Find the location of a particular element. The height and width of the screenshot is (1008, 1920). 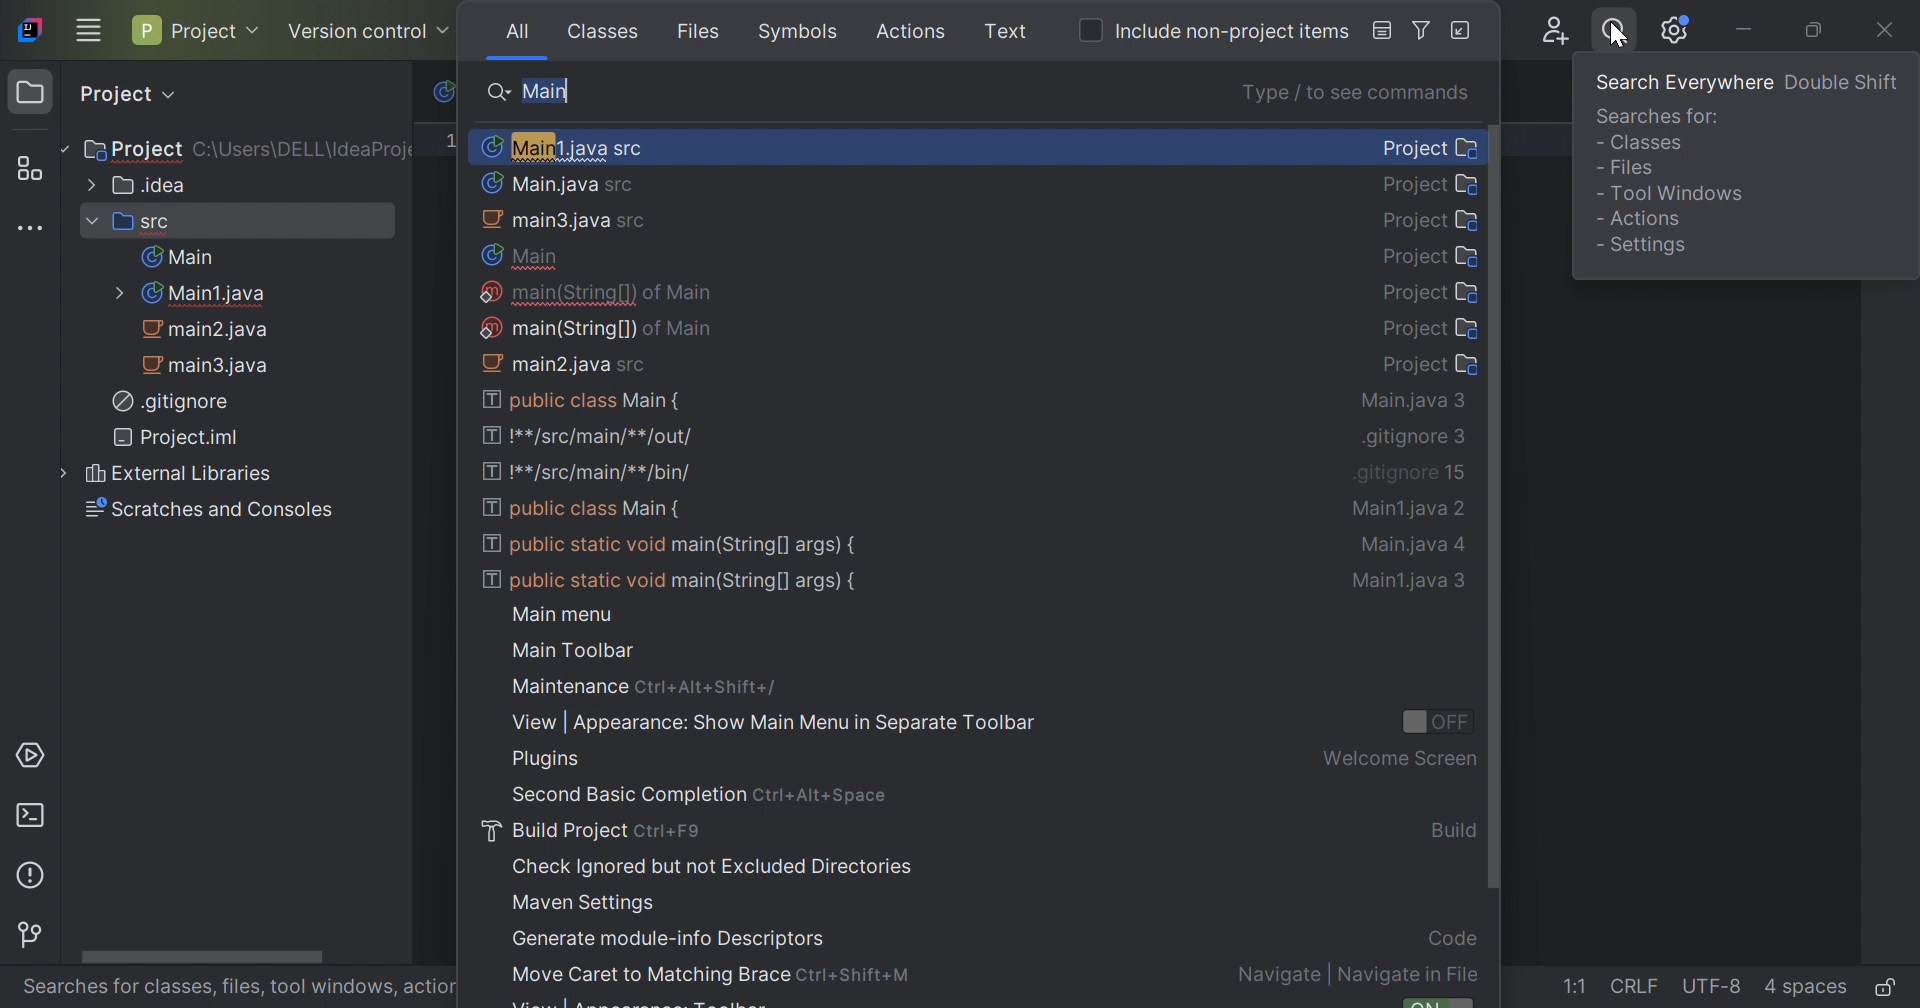

C\:Users\DELL\IdeaProject is located at coordinates (305, 149).